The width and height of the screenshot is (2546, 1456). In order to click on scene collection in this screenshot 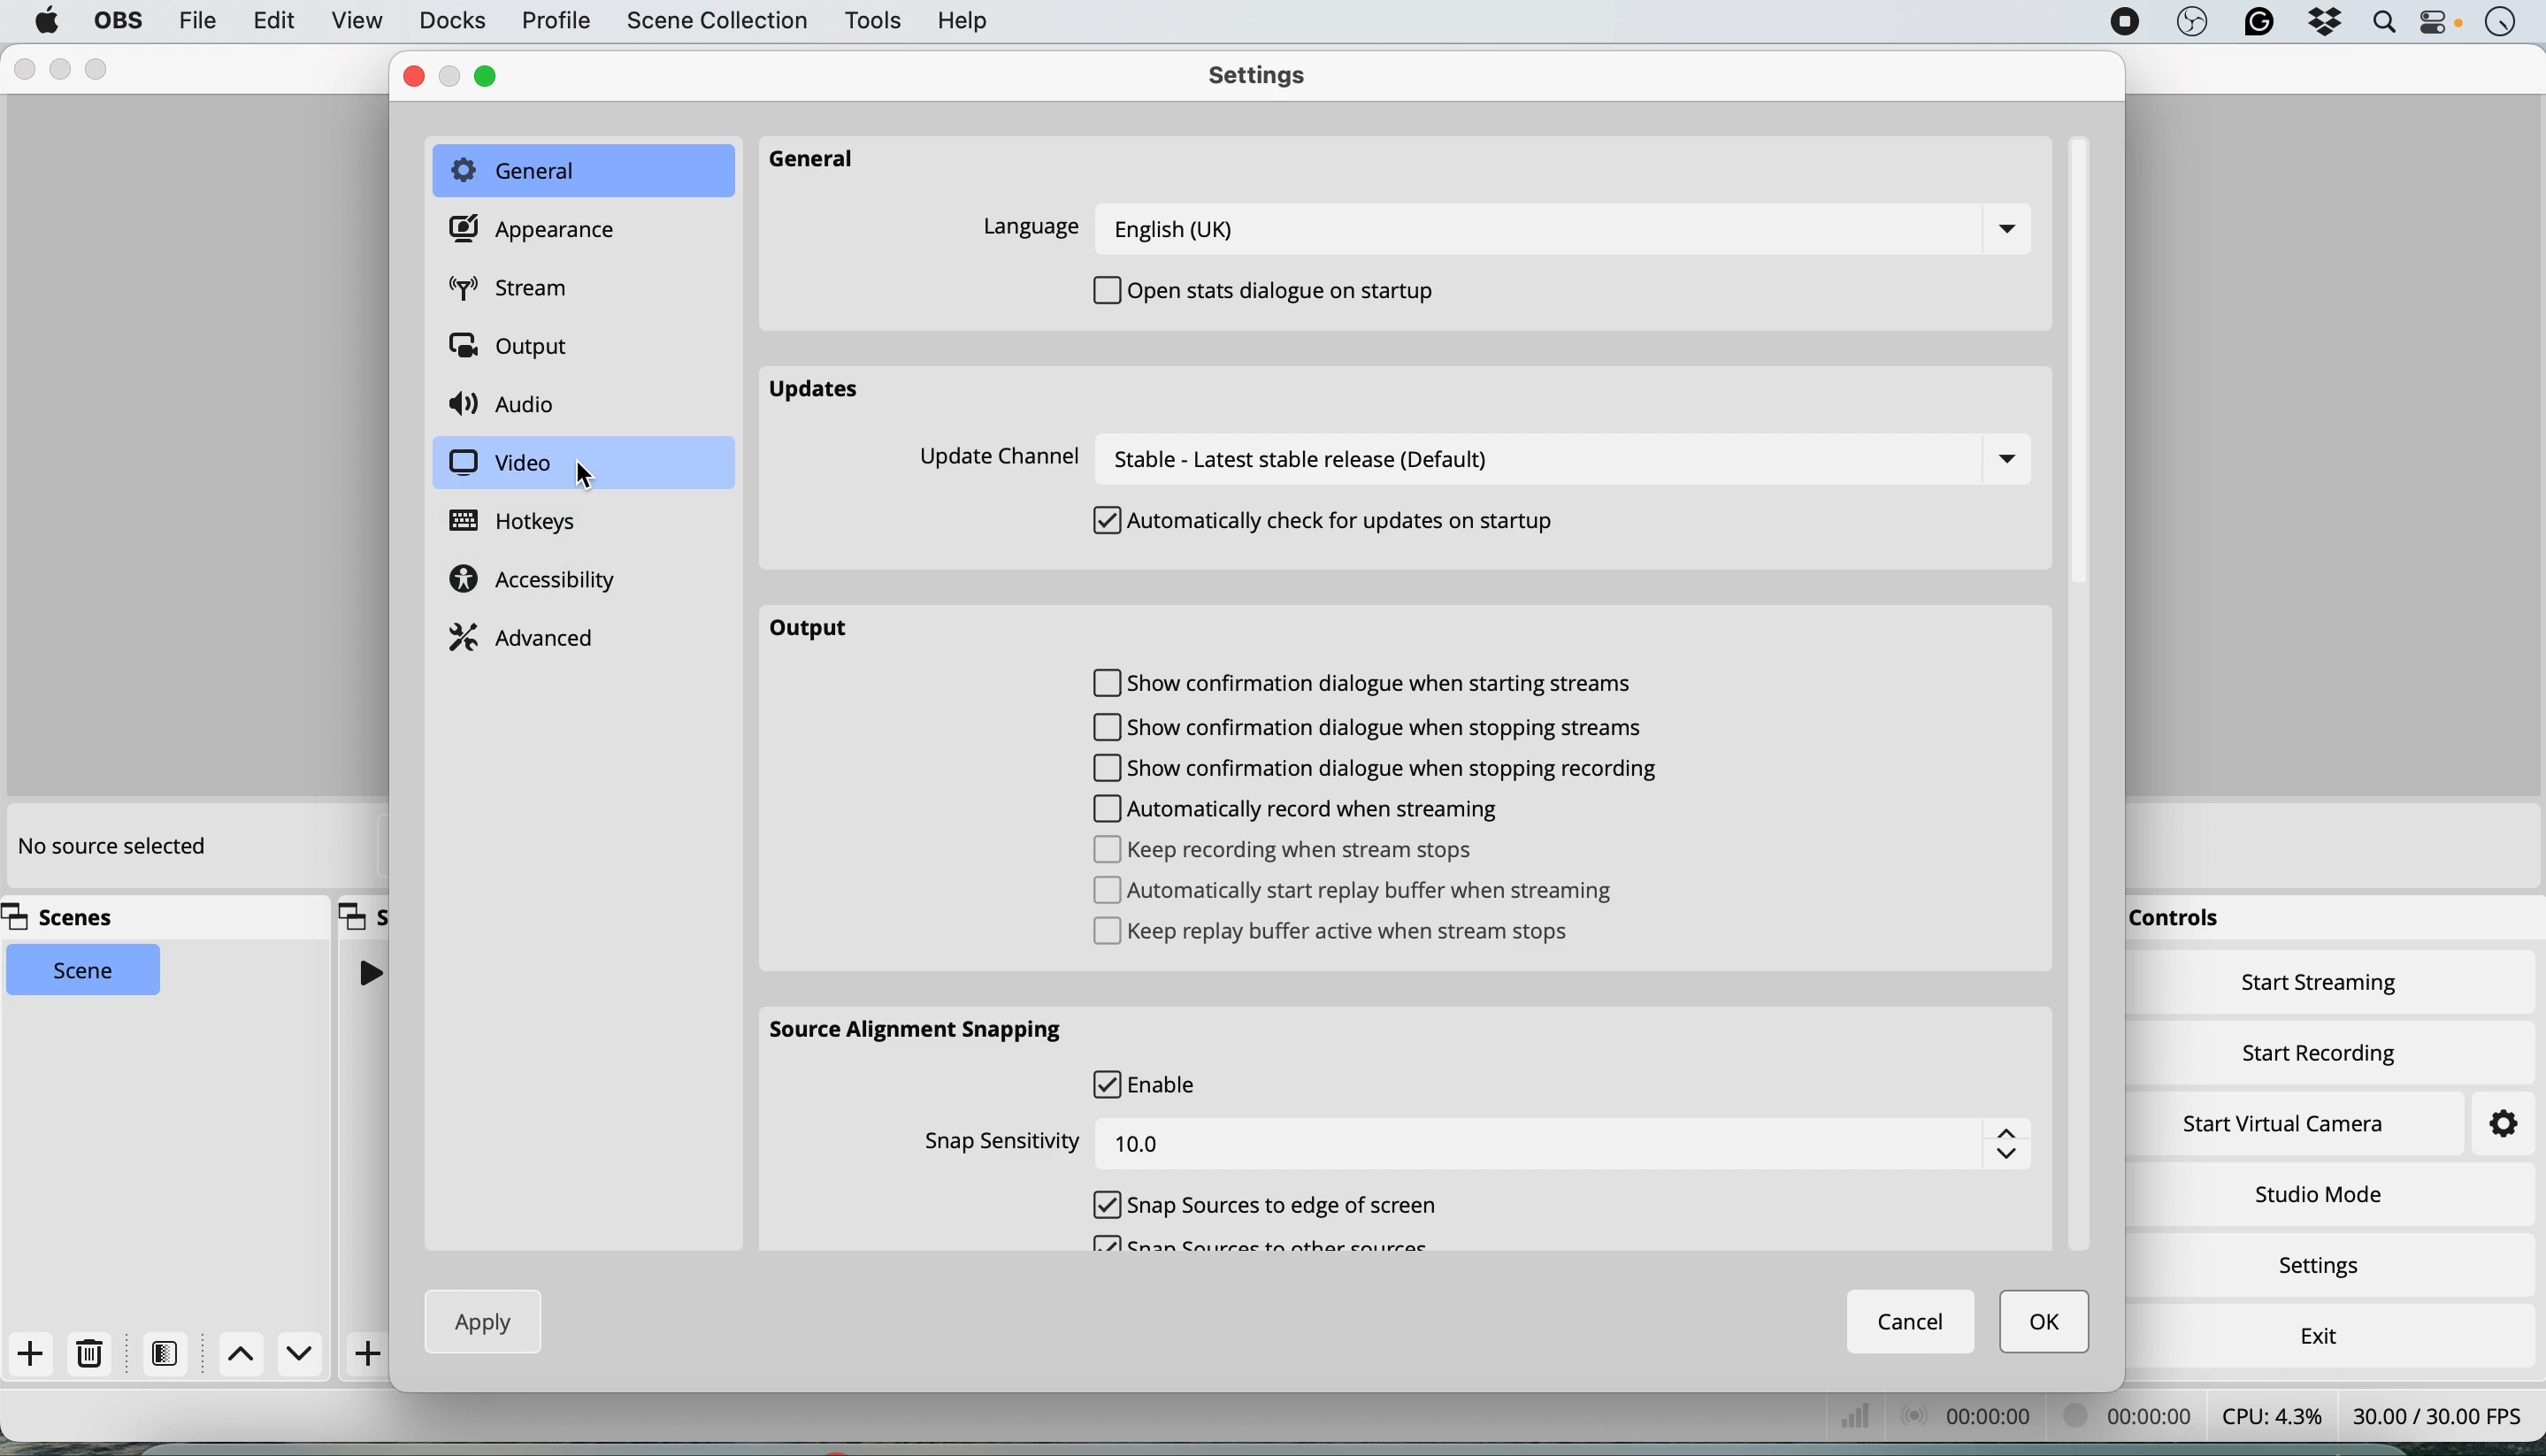, I will do `click(715, 23)`.